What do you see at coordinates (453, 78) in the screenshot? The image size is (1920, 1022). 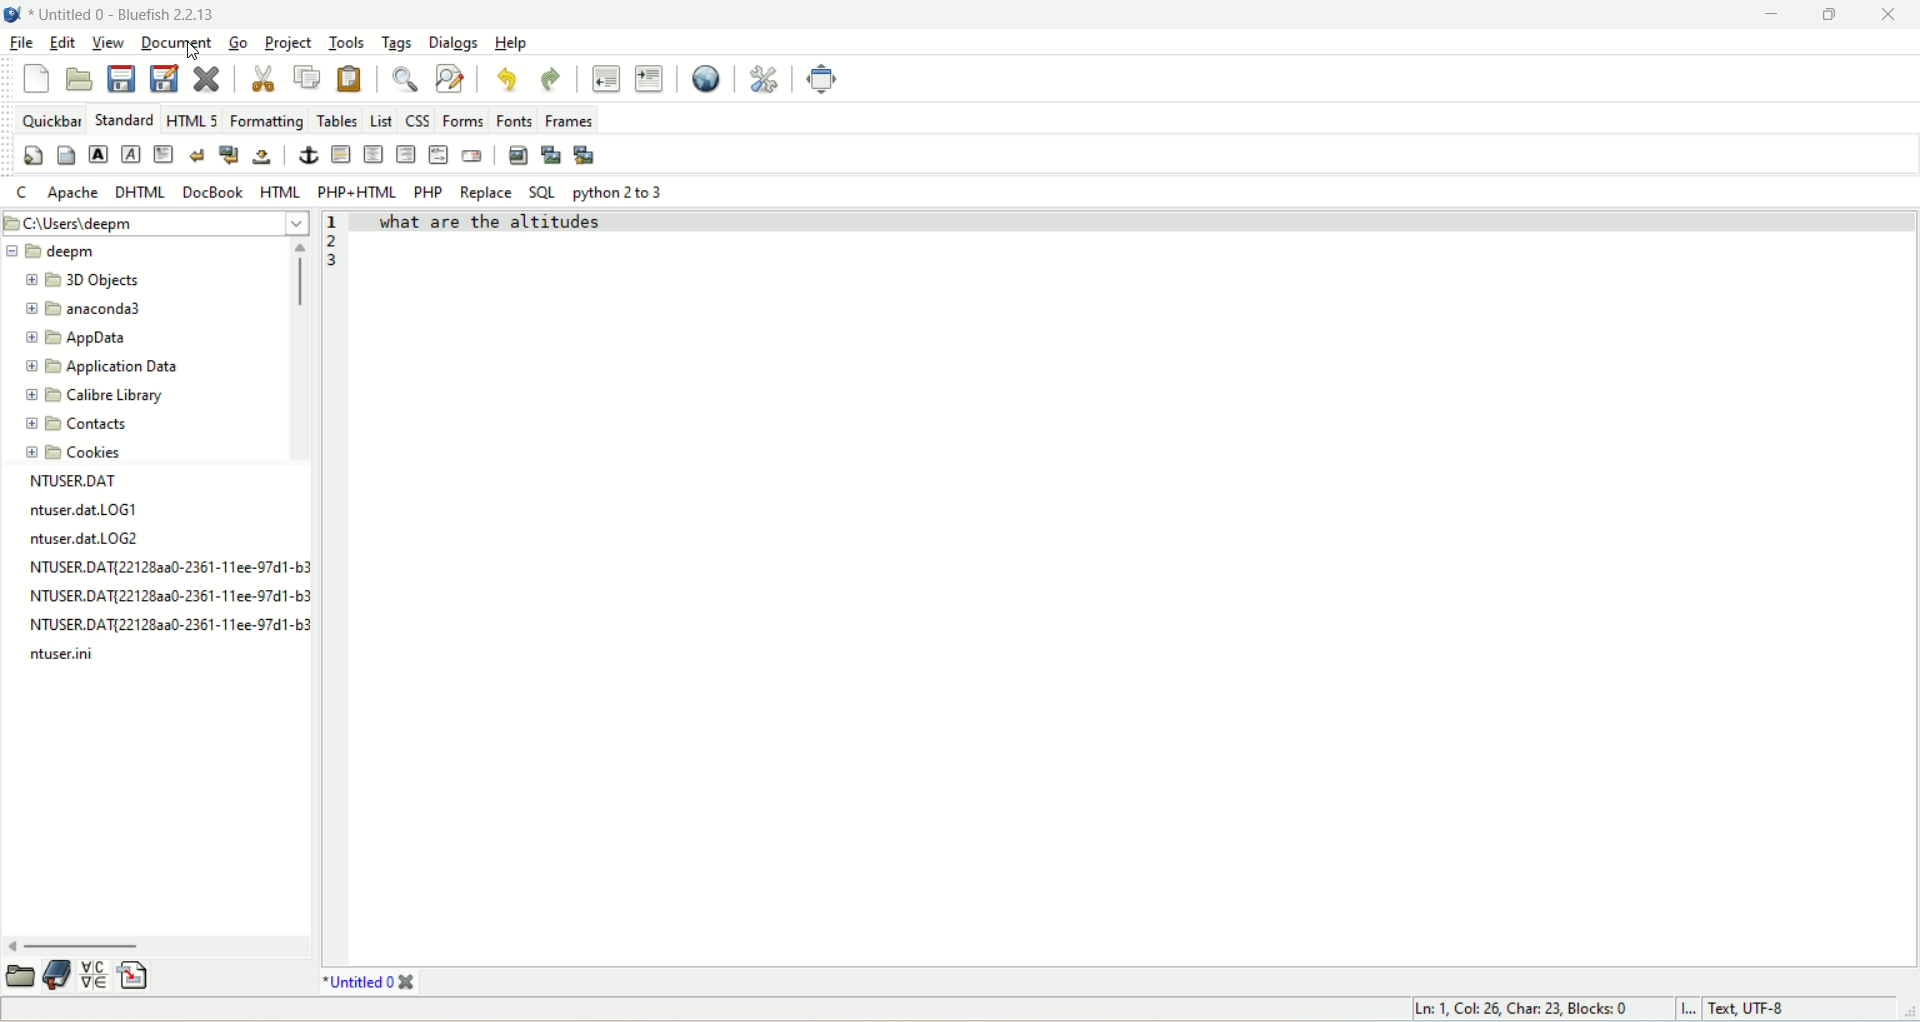 I see `advanced find and replace` at bounding box center [453, 78].